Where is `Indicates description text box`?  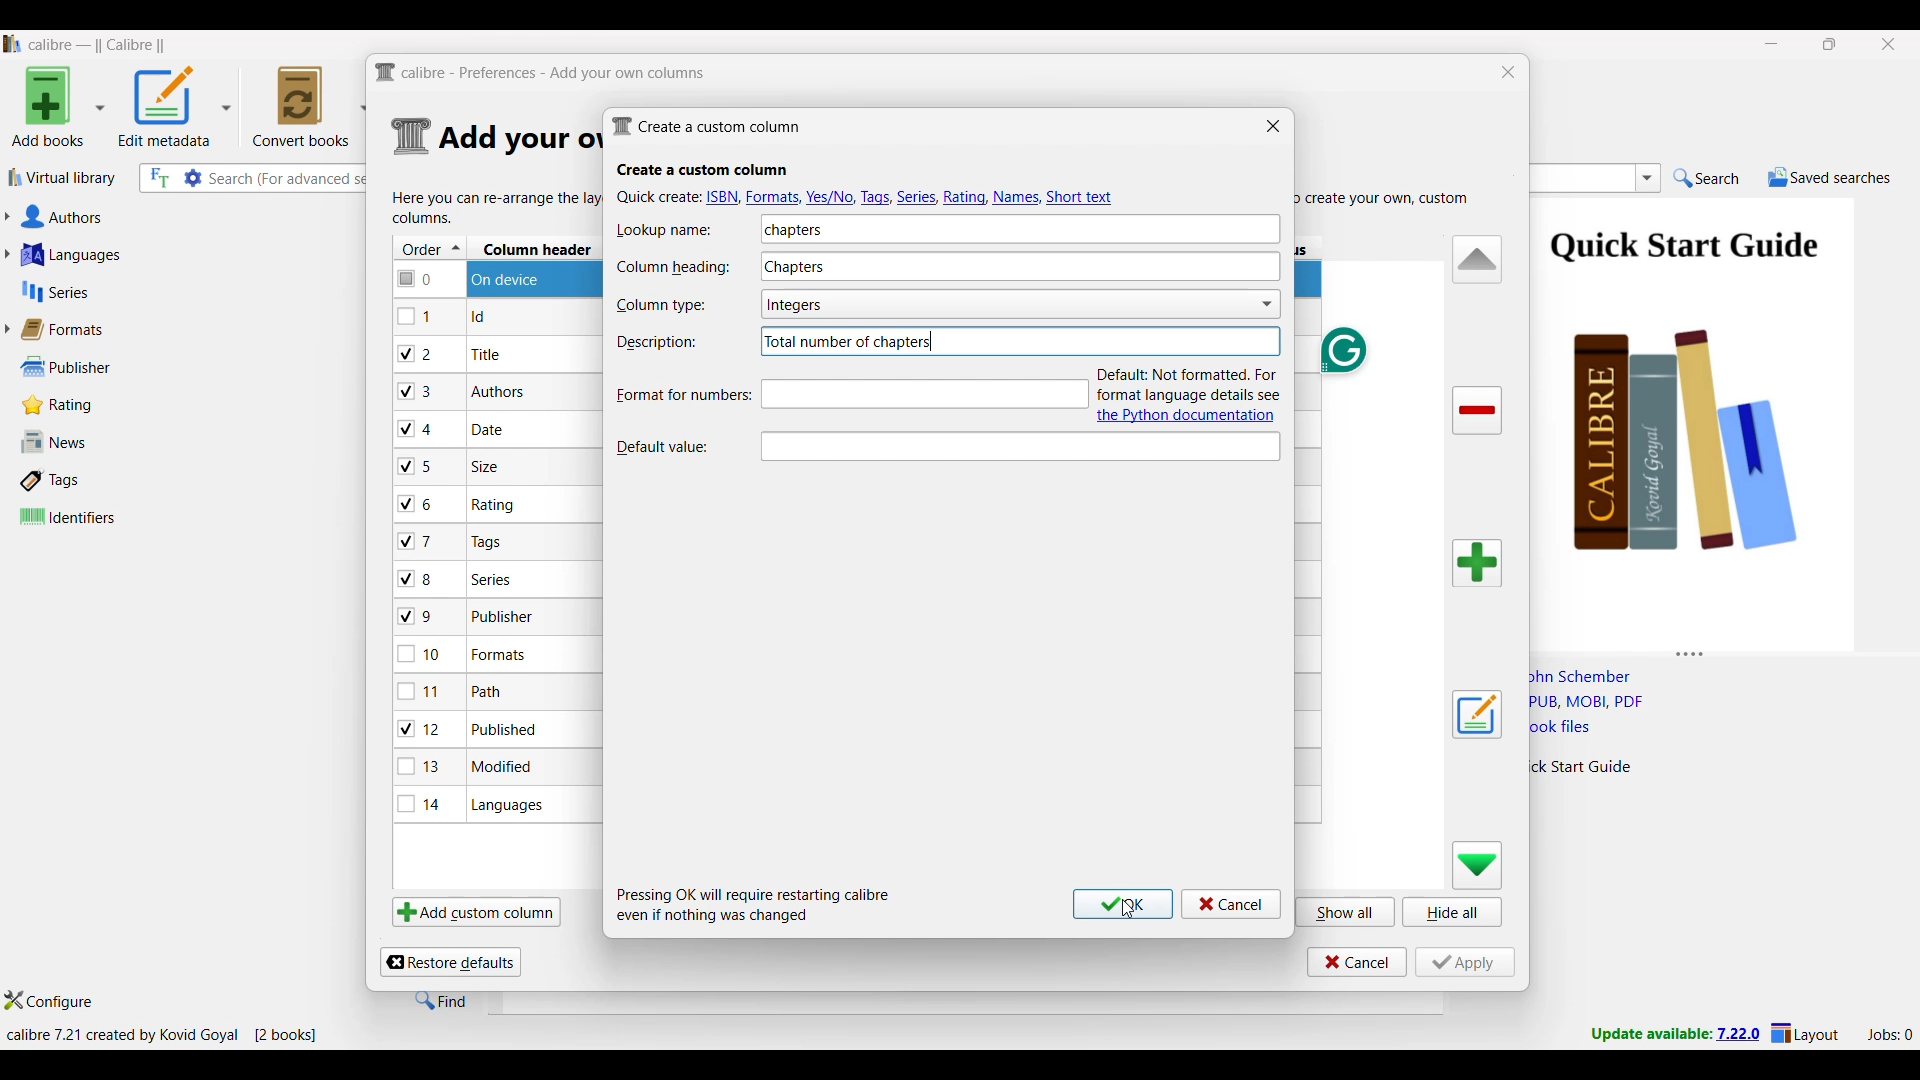 Indicates description text box is located at coordinates (657, 342).